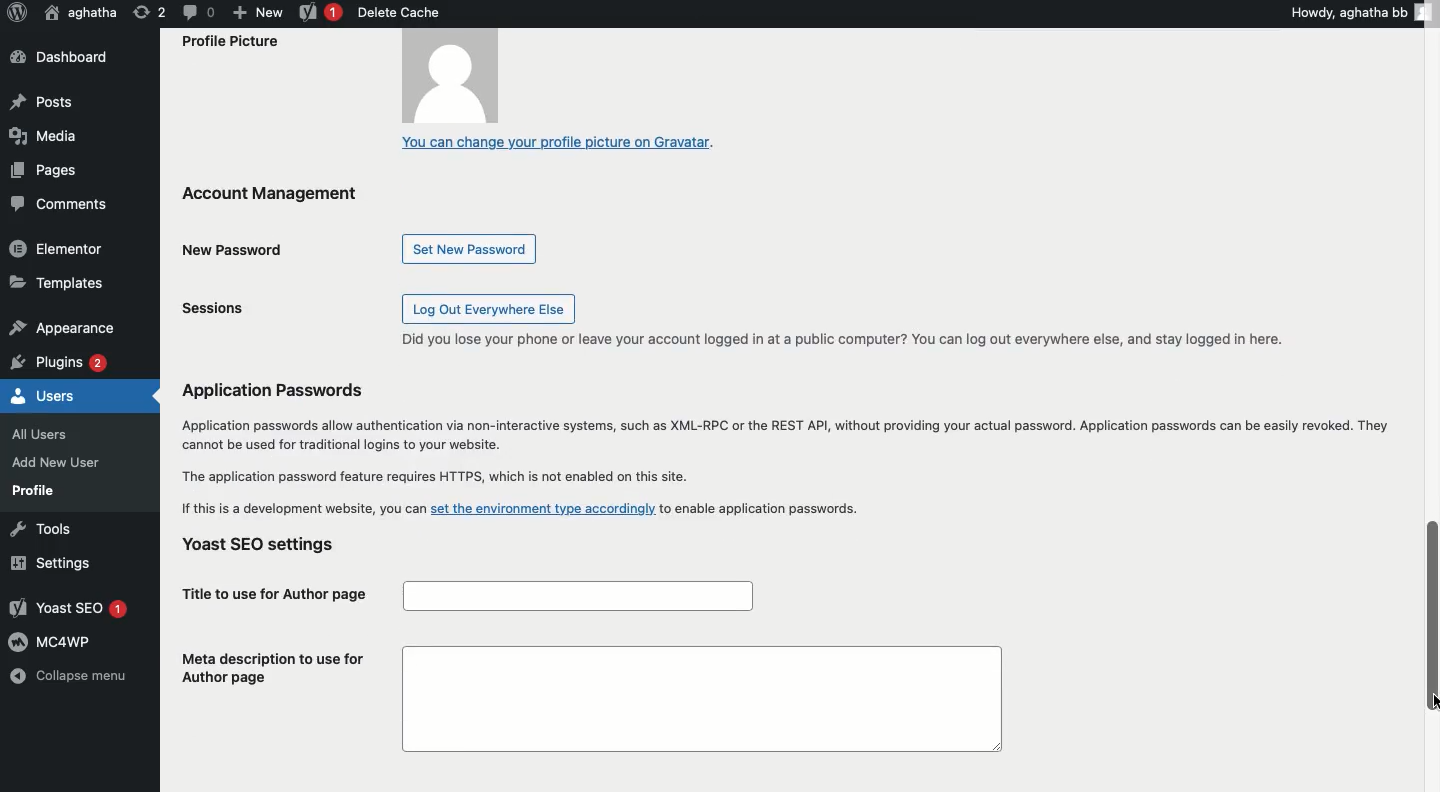  I want to click on Comment, so click(197, 11).